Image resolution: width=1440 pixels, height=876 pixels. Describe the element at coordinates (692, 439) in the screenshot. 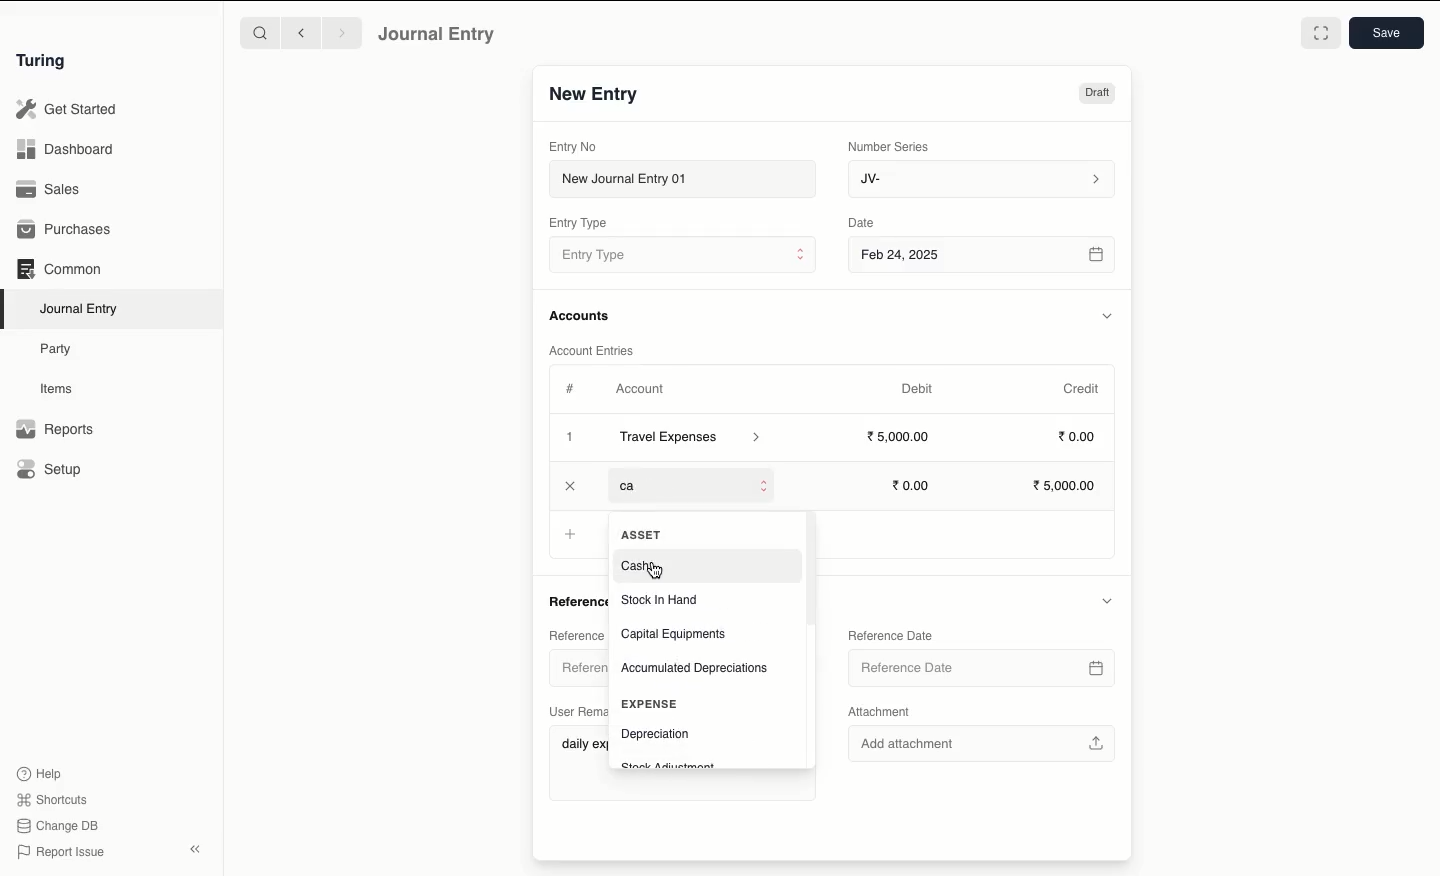

I see `Travel Expenses` at that location.